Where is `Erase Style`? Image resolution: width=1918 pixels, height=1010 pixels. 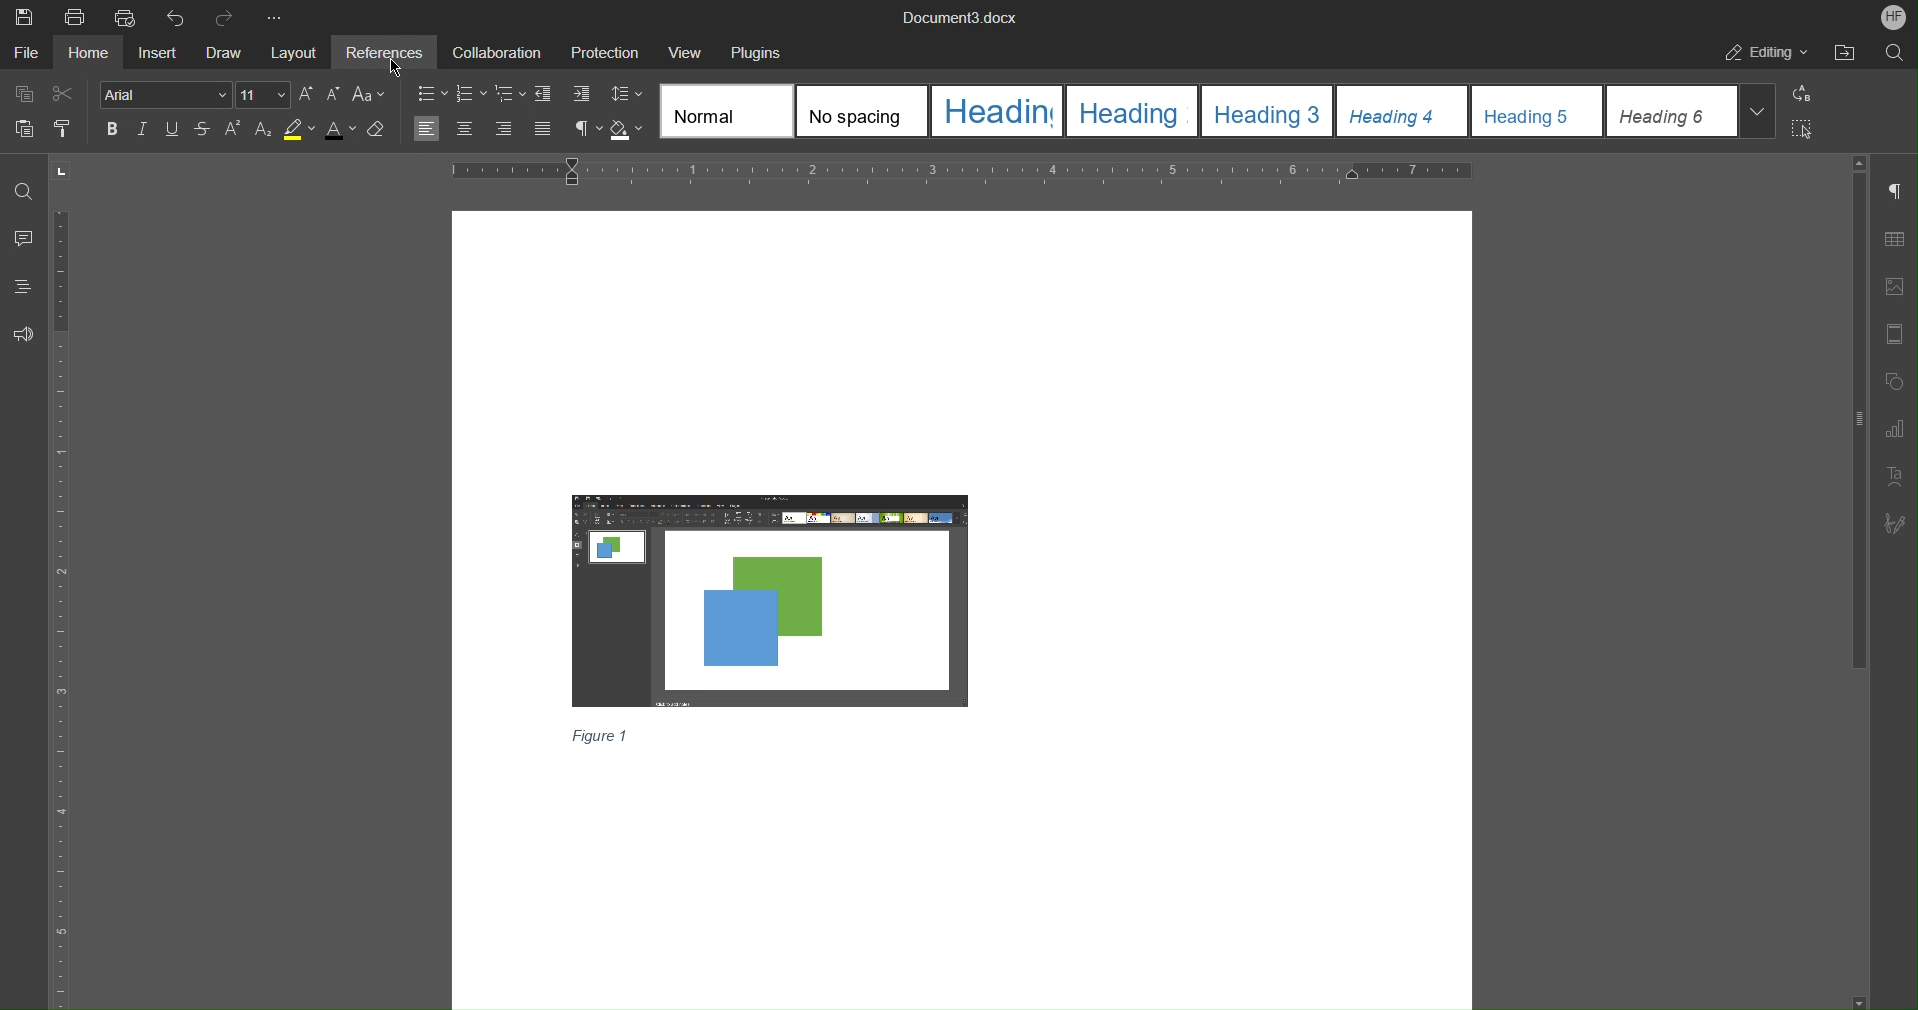 Erase Style is located at coordinates (381, 129).